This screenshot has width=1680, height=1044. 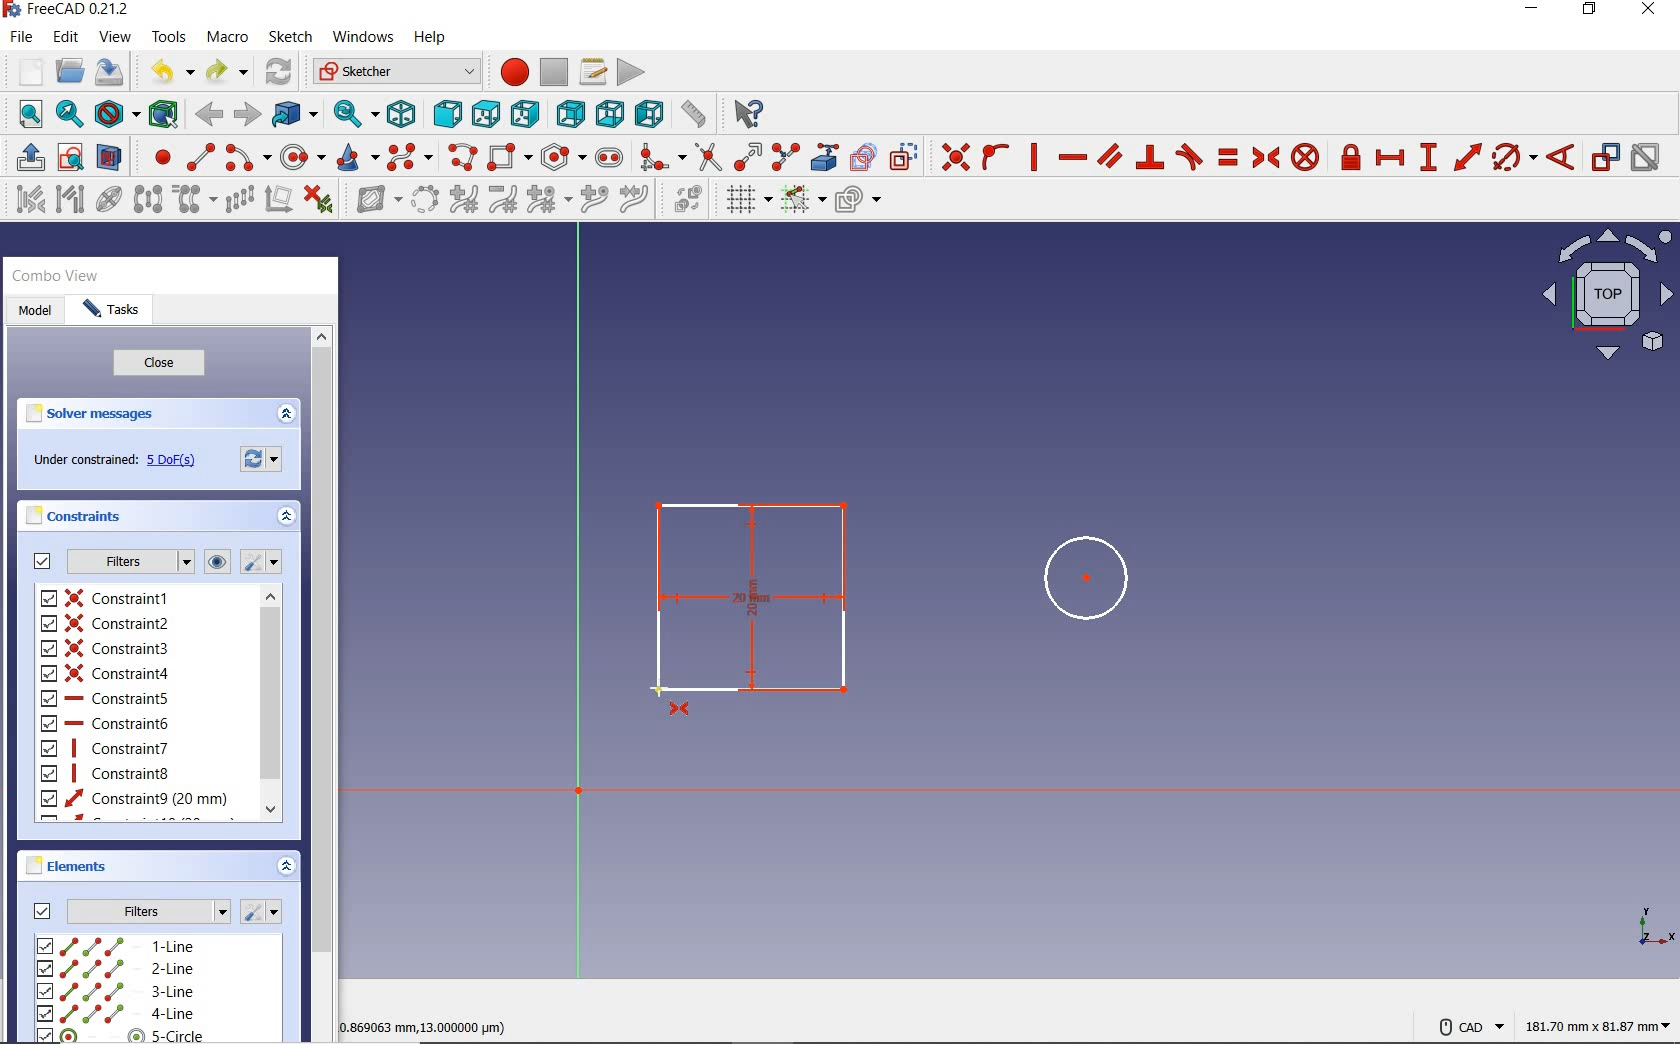 What do you see at coordinates (1074, 579) in the screenshot?
I see `circle` at bounding box center [1074, 579].